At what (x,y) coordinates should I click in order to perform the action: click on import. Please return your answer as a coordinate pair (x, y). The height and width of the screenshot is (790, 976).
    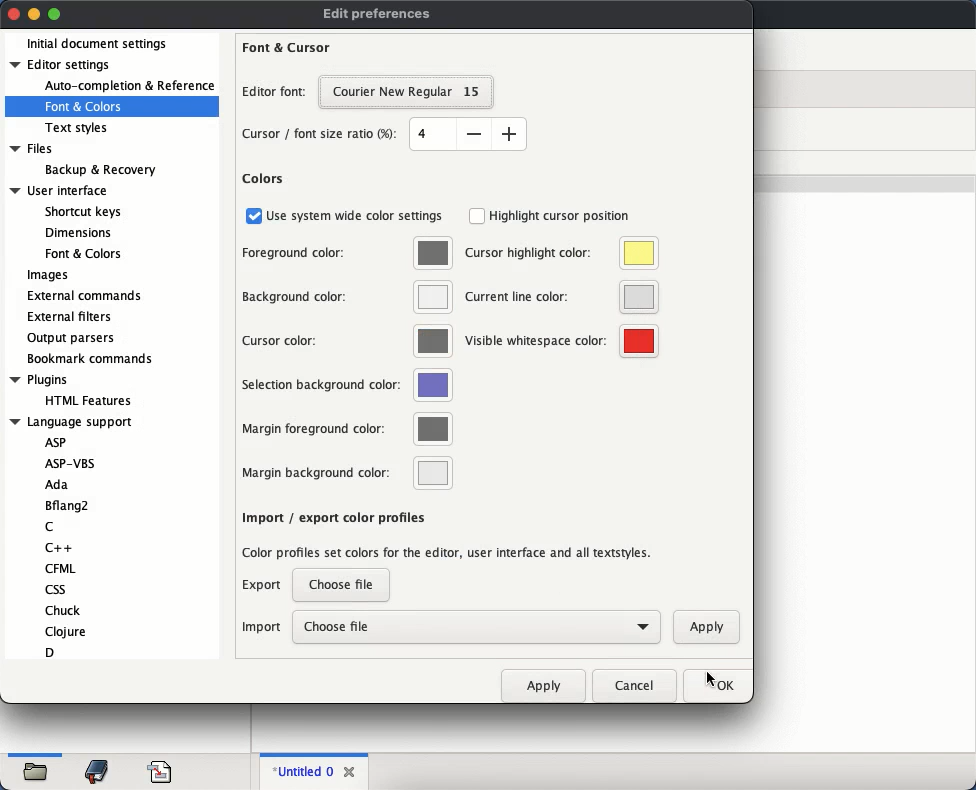
    Looking at the image, I should click on (261, 628).